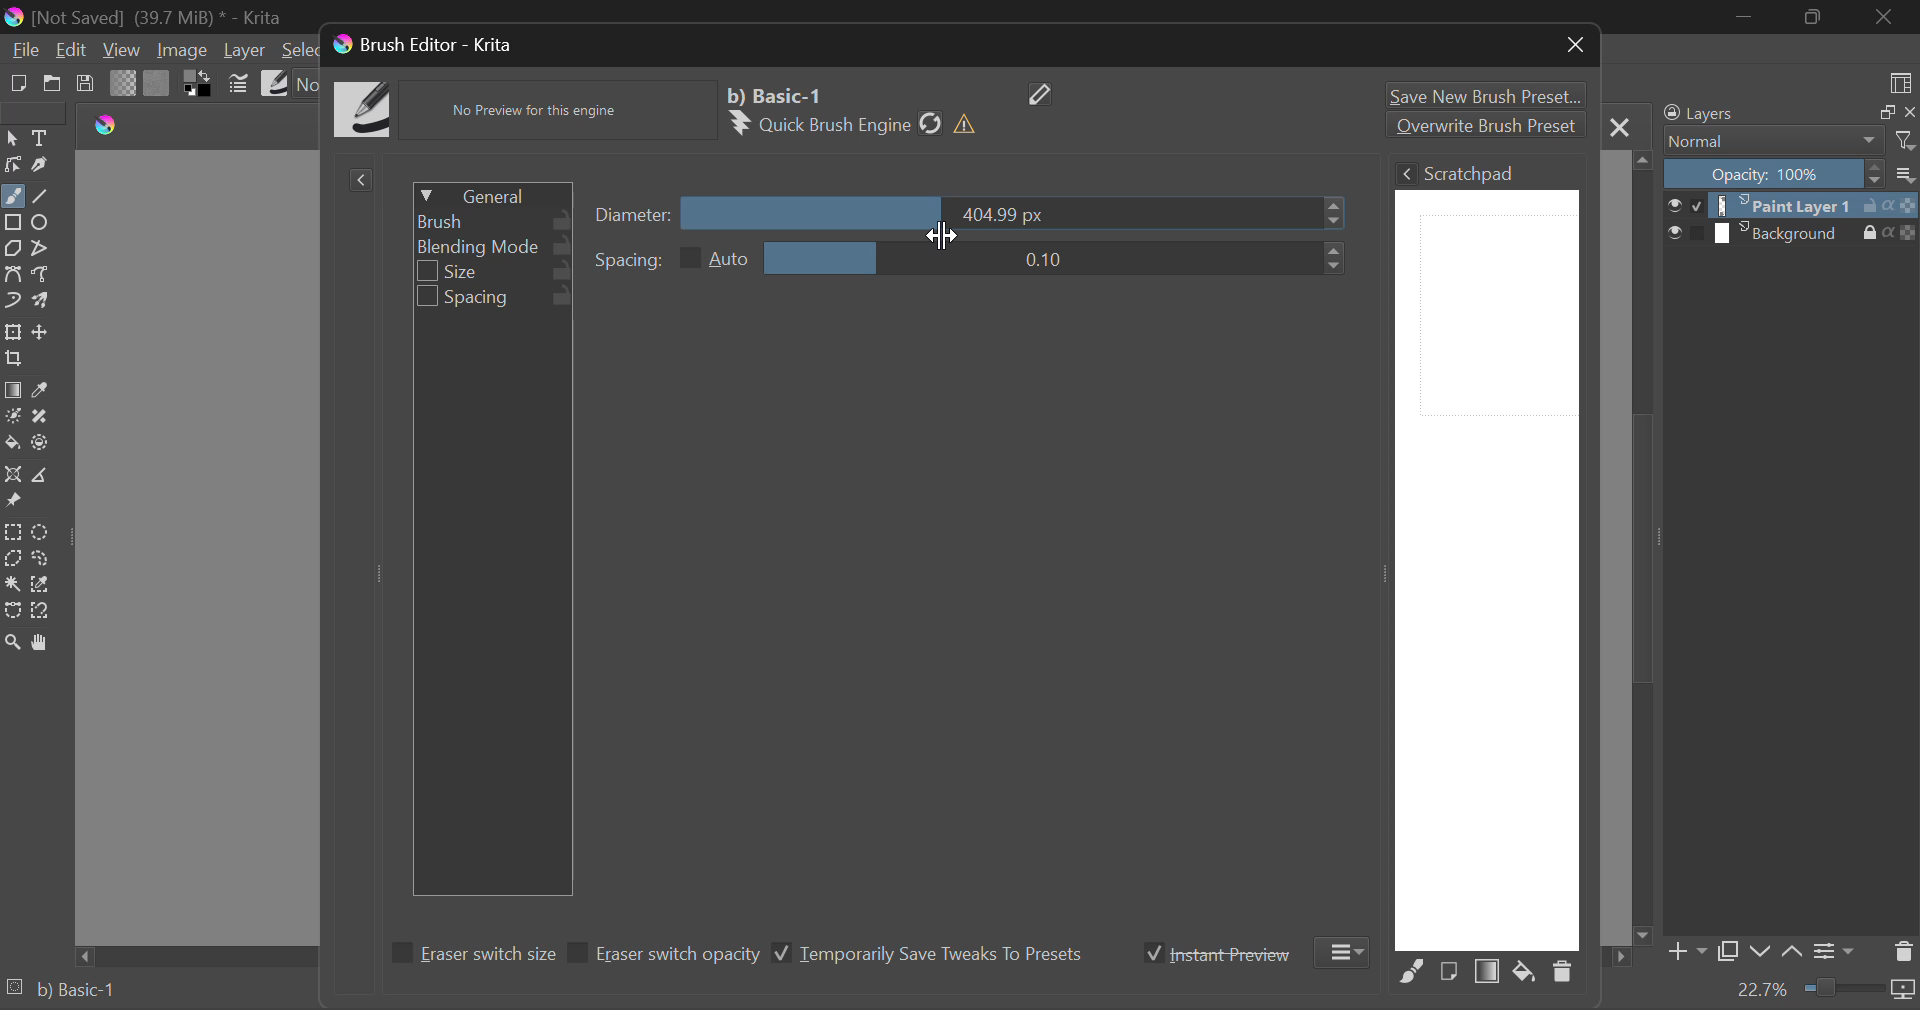  What do you see at coordinates (60, 993) in the screenshot?
I see `Brush Preset Selected` at bounding box center [60, 993].